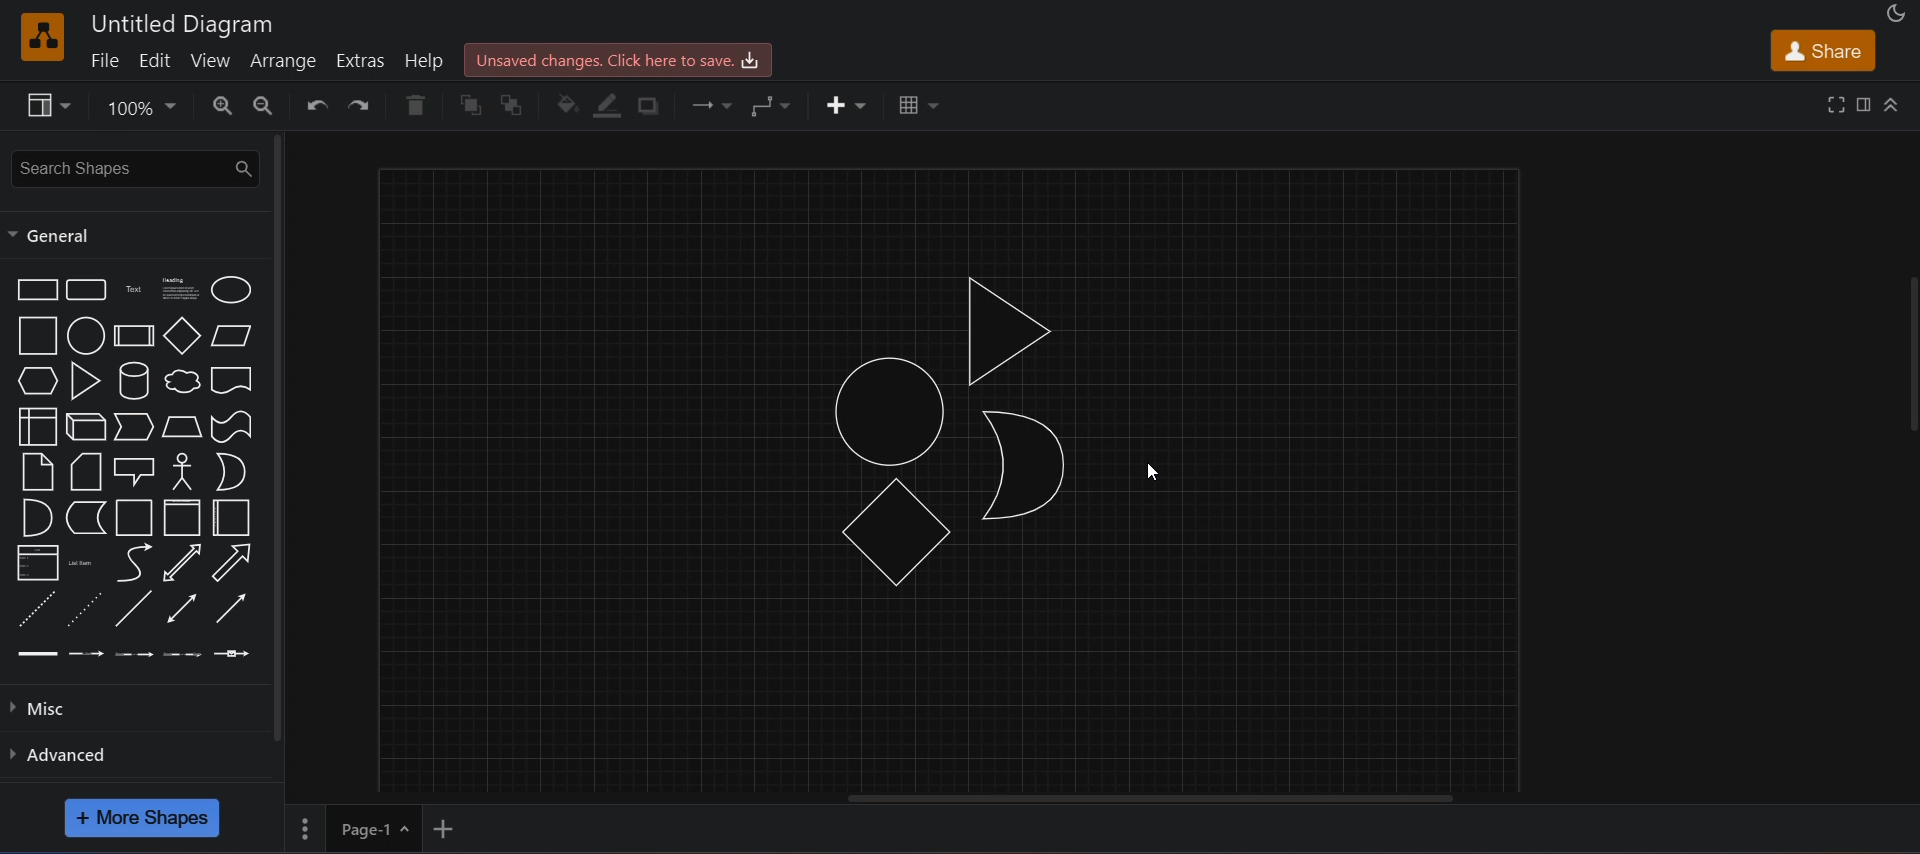 This screenshot has height=854, width=1920. I want to click on connection, so click(715, 106).